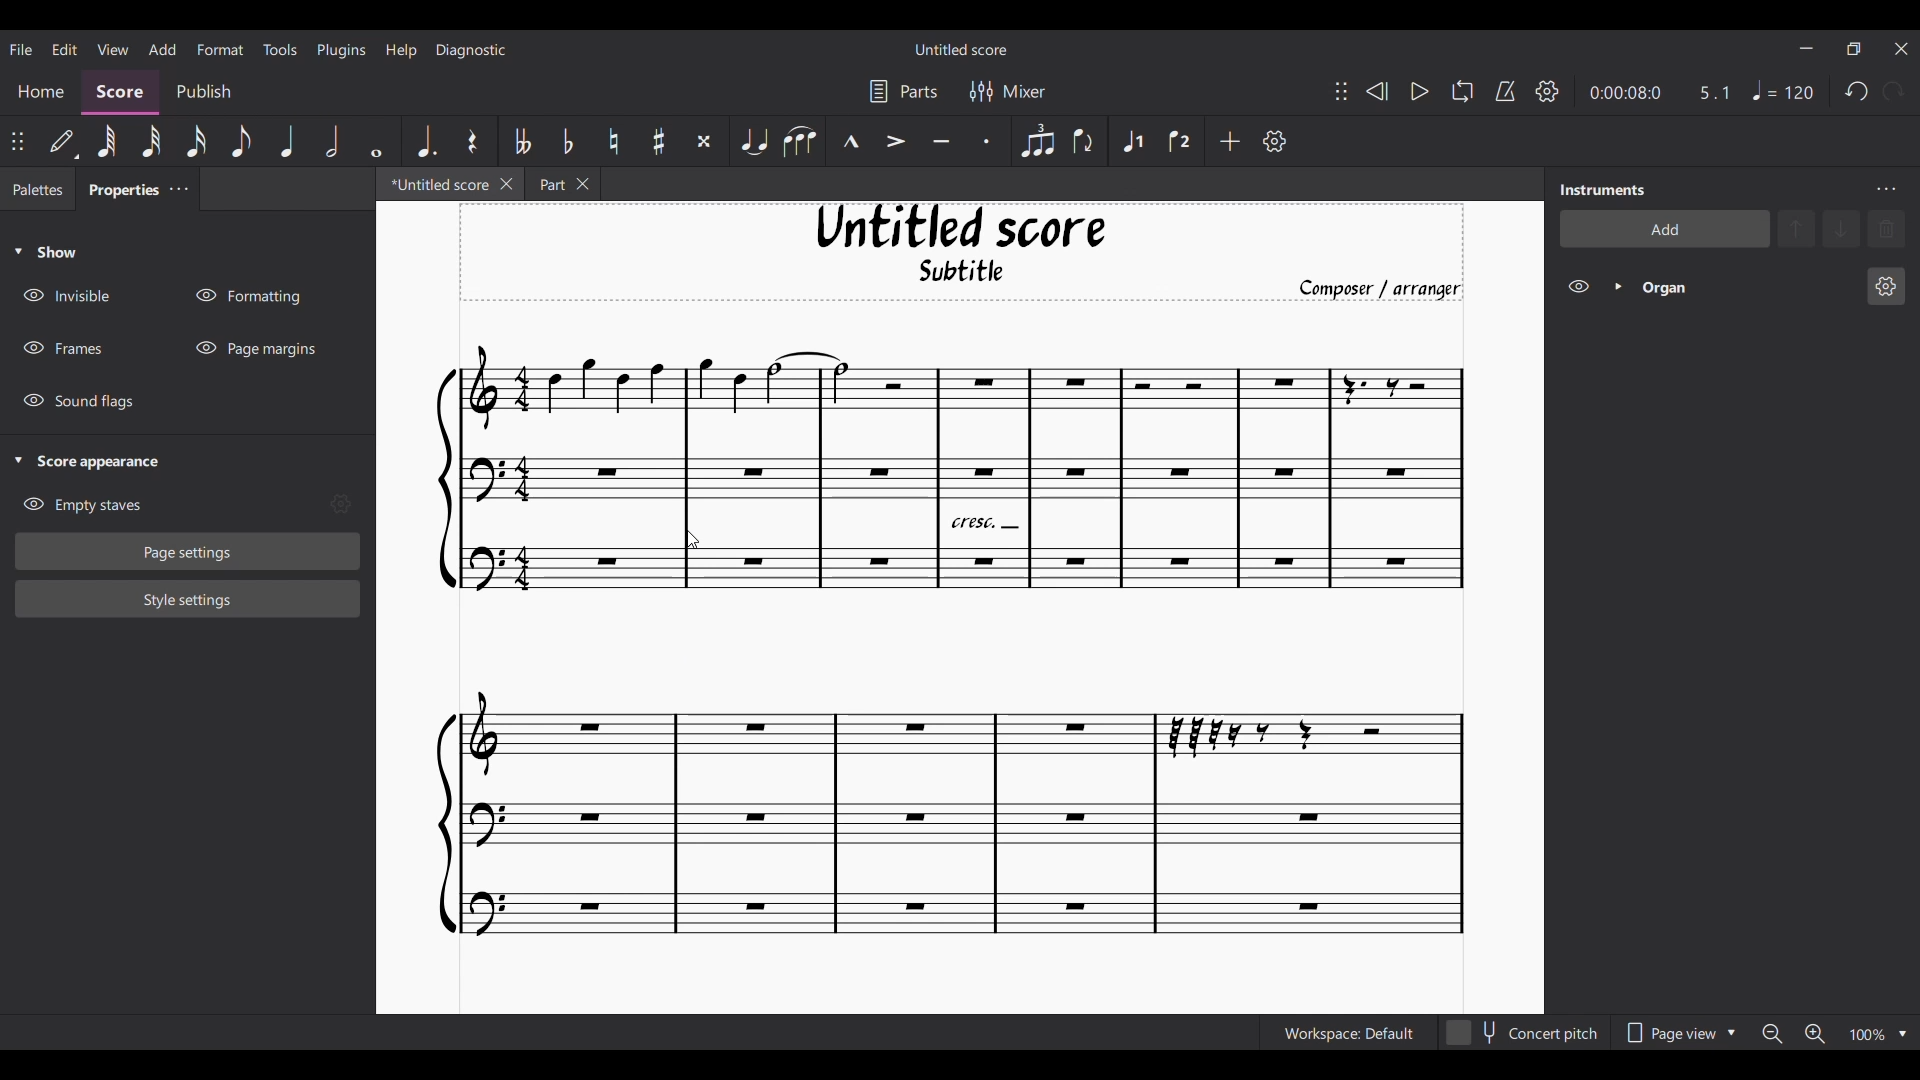  I want to click on Change position of toolbar attached, so click(18, 141).